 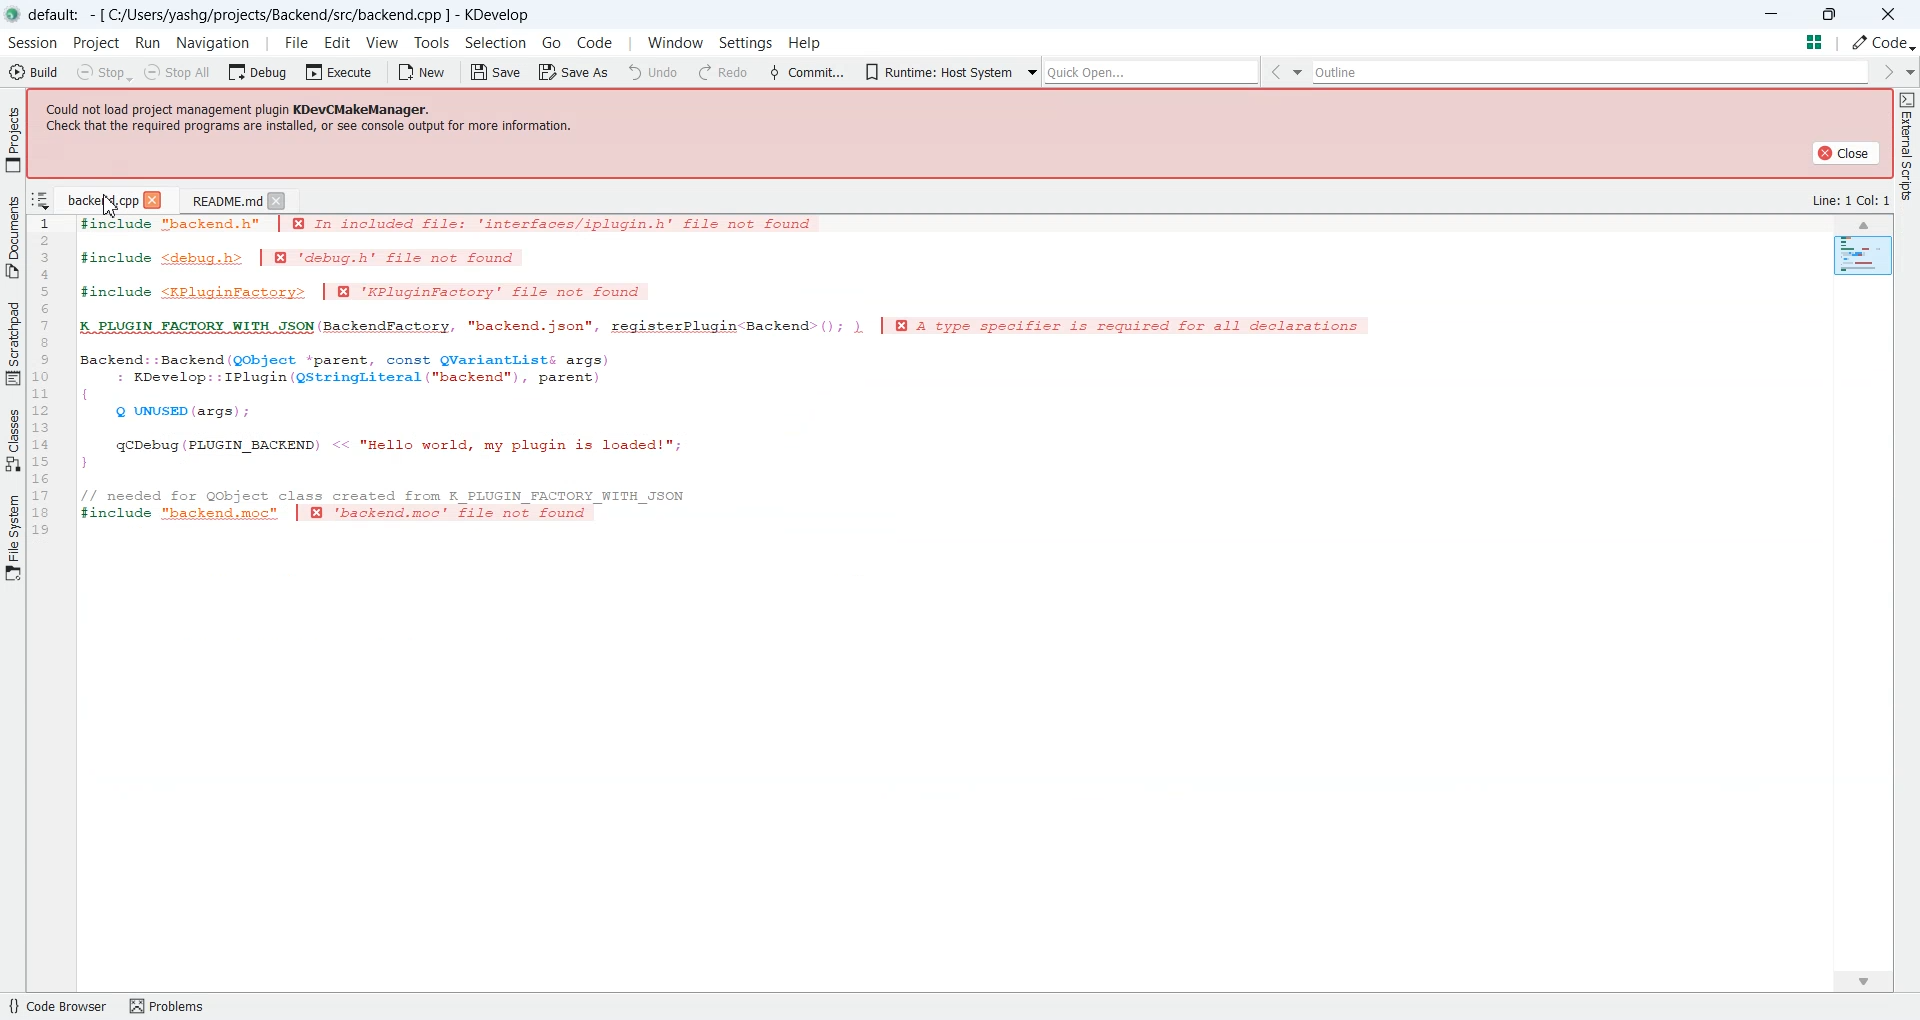 What do you see at coordinates (1635, 72) in the screenshot?
I see `Go forward` at bounding box center [1635, 72].